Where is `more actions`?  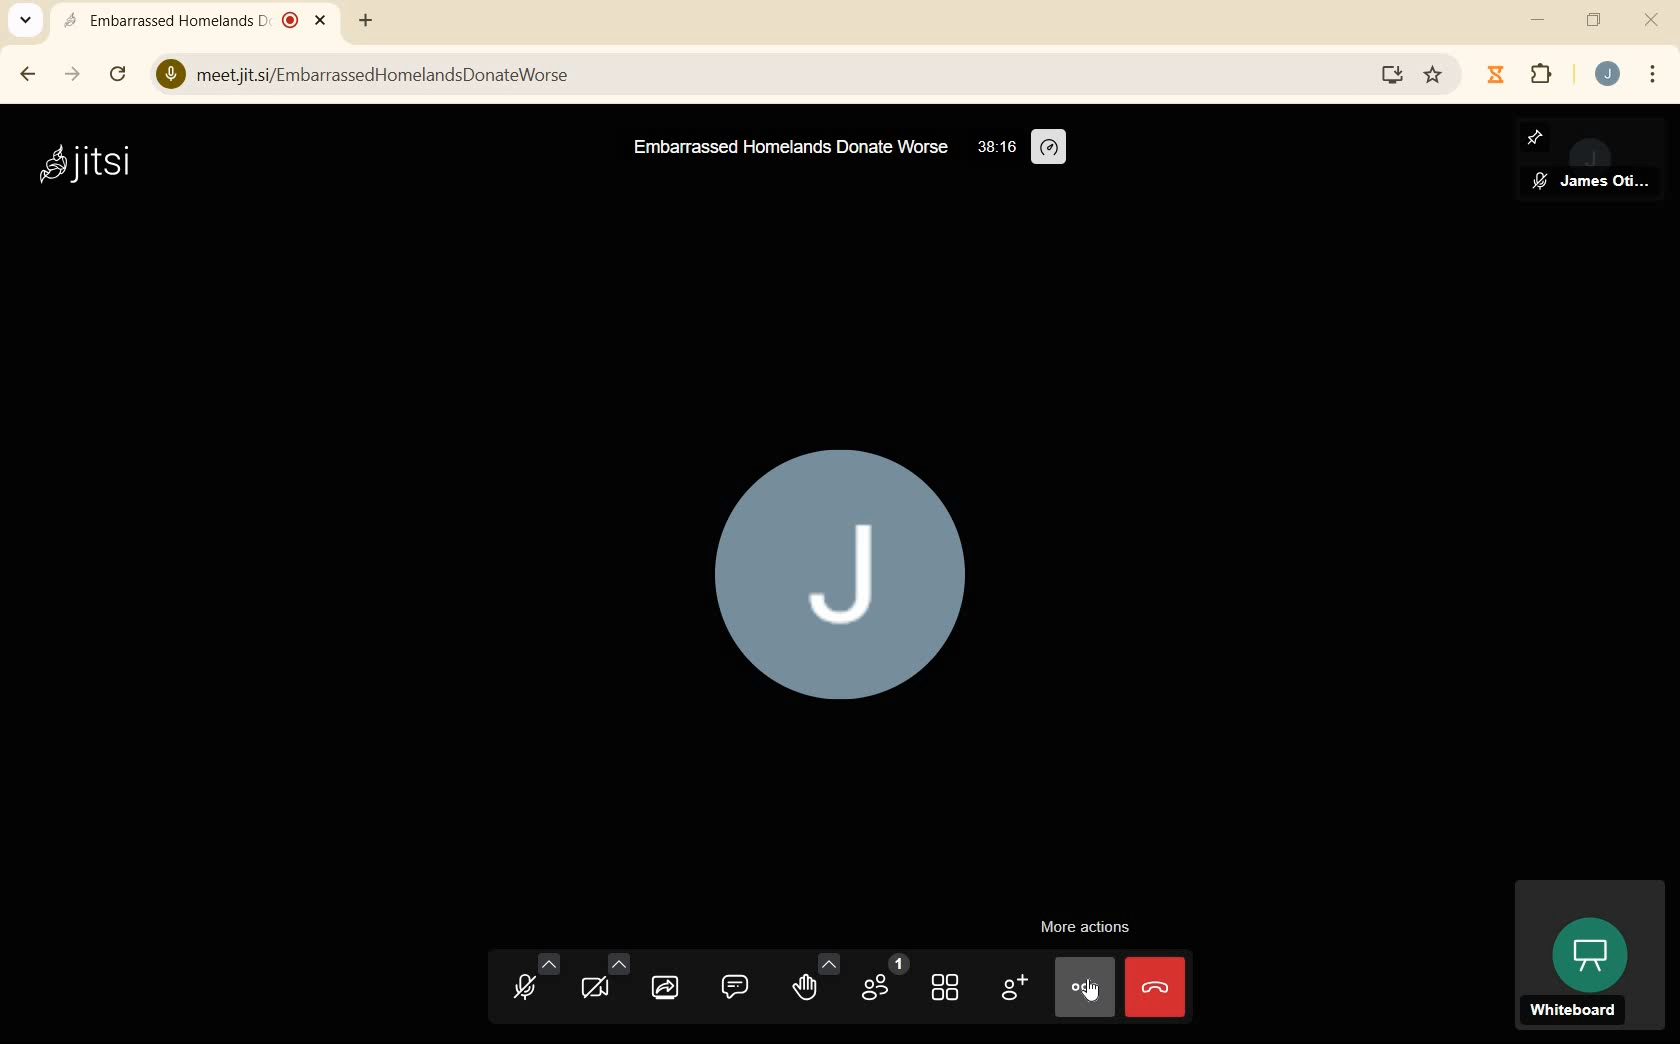 more actions is located at coordinates (1085, 986).